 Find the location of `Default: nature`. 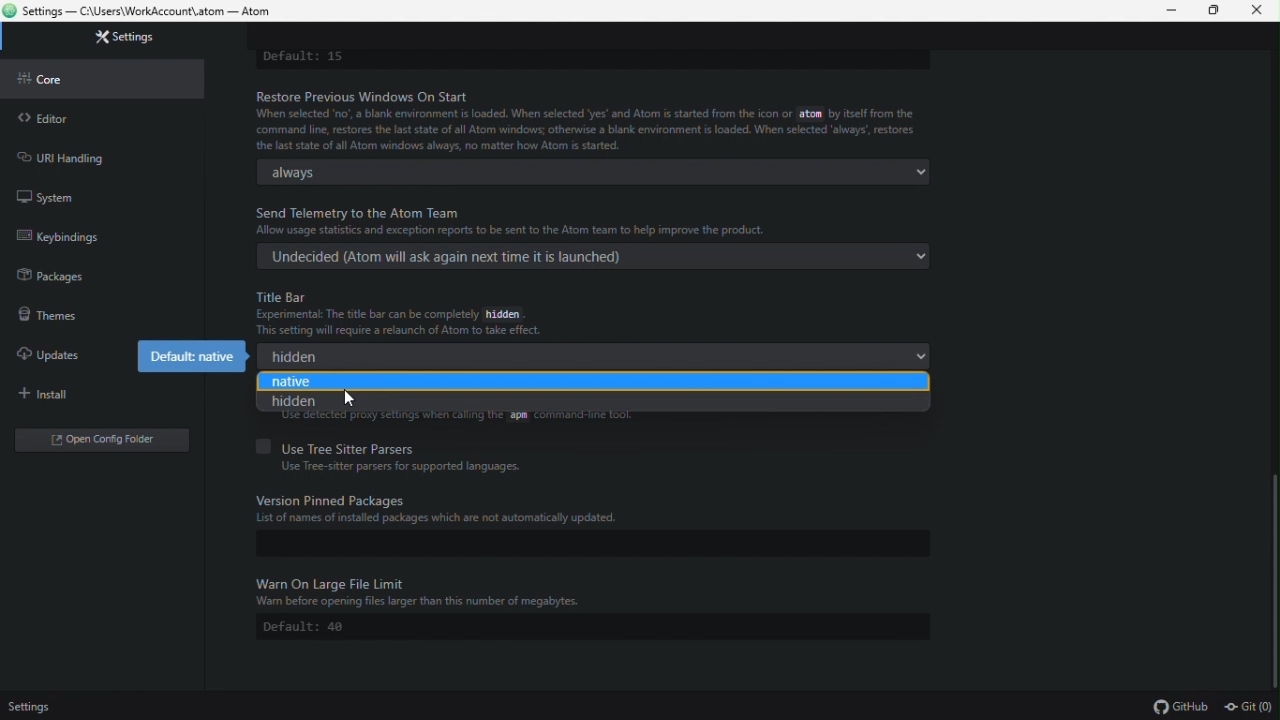

Default: nature is located at coordinates (193, 357).